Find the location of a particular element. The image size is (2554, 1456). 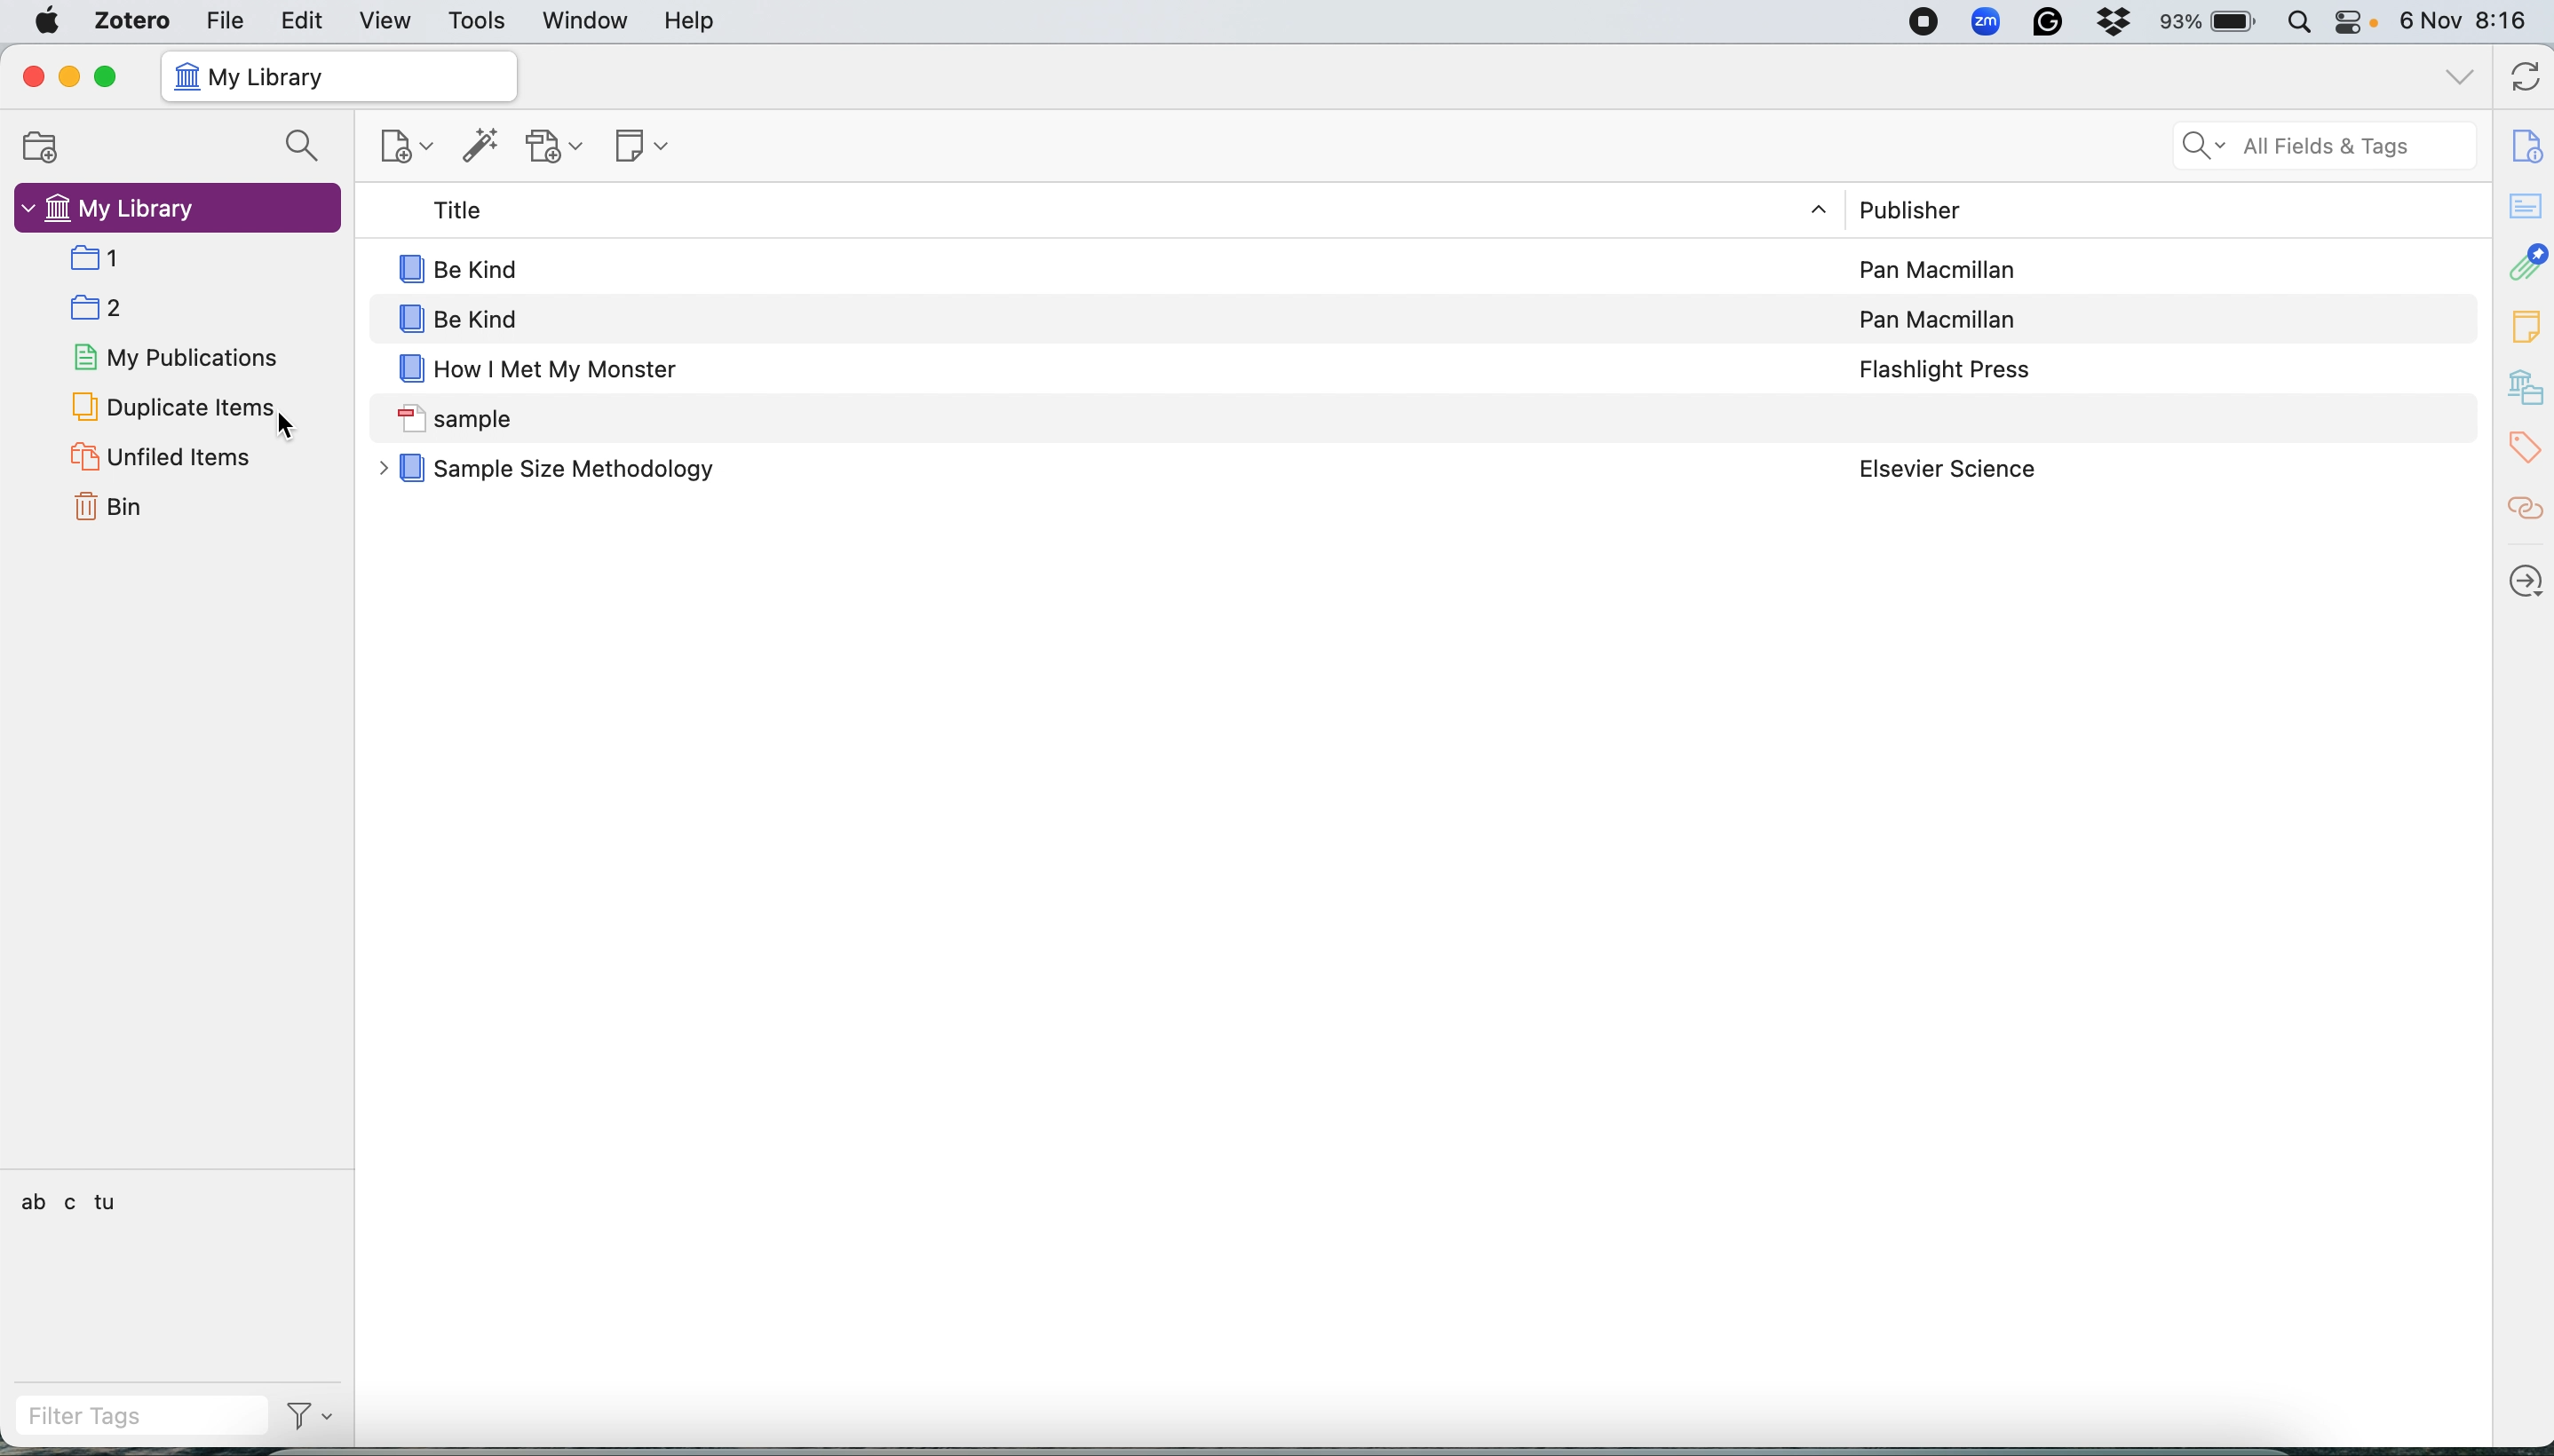

system logo is located at coordinates (48, 23).